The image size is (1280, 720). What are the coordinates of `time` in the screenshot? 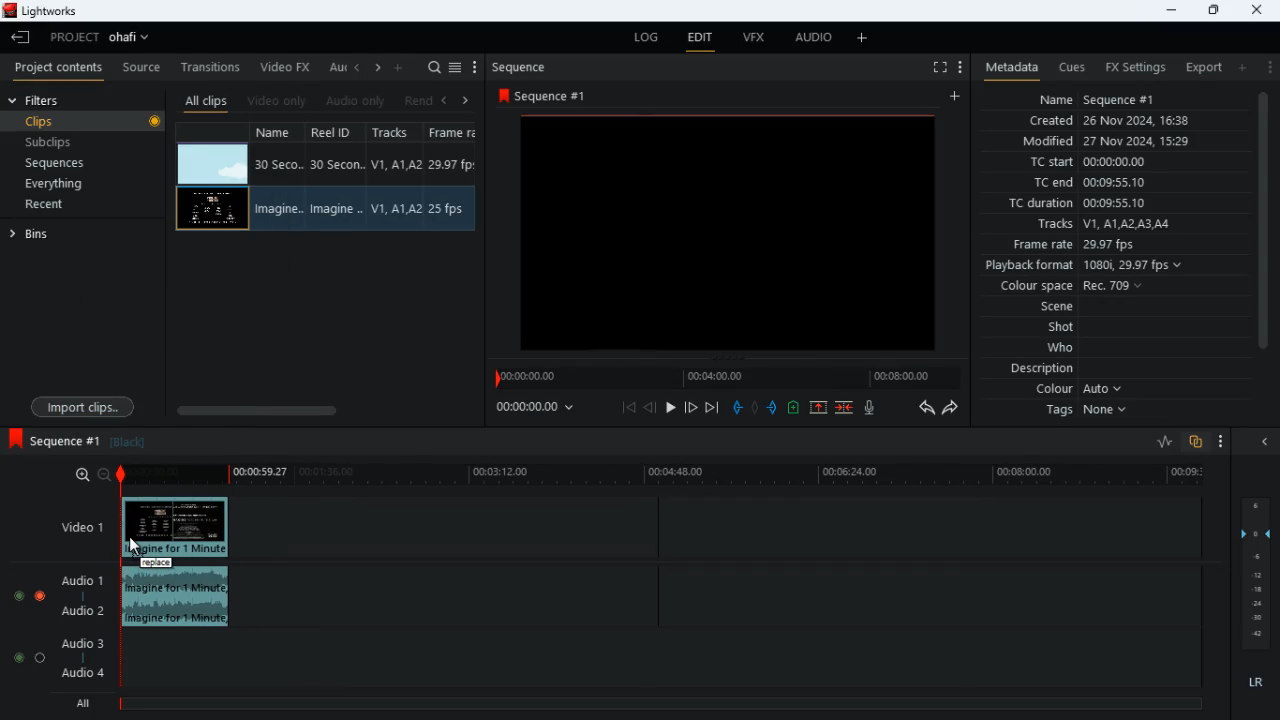 It's located at (544, 406).